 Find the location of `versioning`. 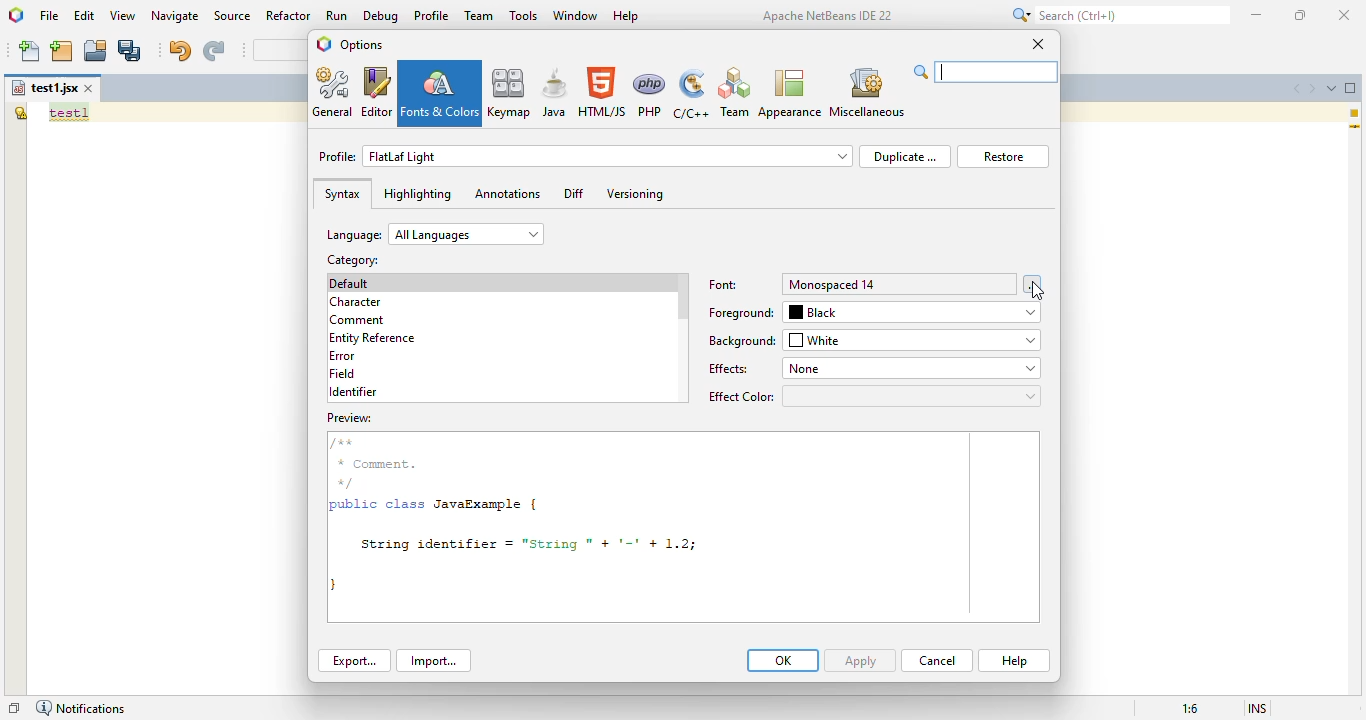

versioning is located at coordinates (635, 195).